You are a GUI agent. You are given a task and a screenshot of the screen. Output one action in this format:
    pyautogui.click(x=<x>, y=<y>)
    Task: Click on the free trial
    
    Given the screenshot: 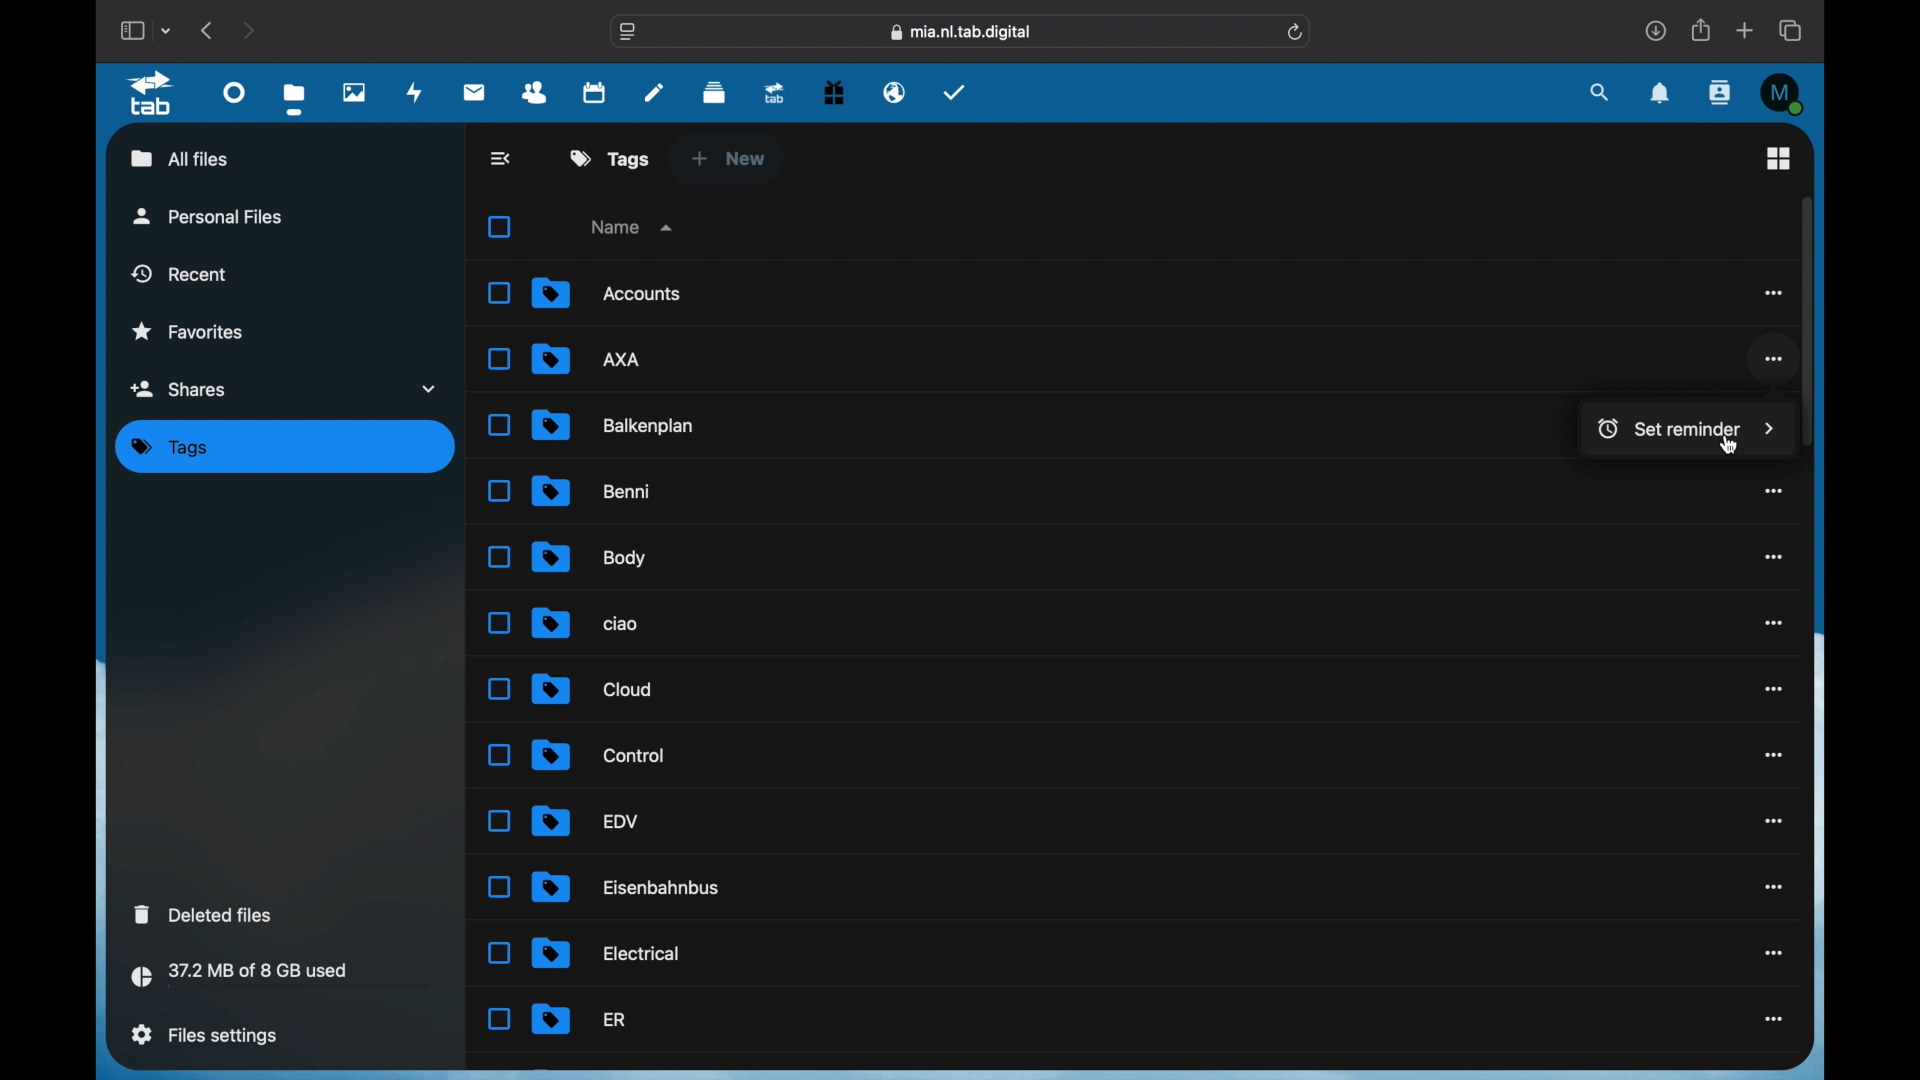 What is the action you would take?
    pyautogui.click(x=834, y=90)
    